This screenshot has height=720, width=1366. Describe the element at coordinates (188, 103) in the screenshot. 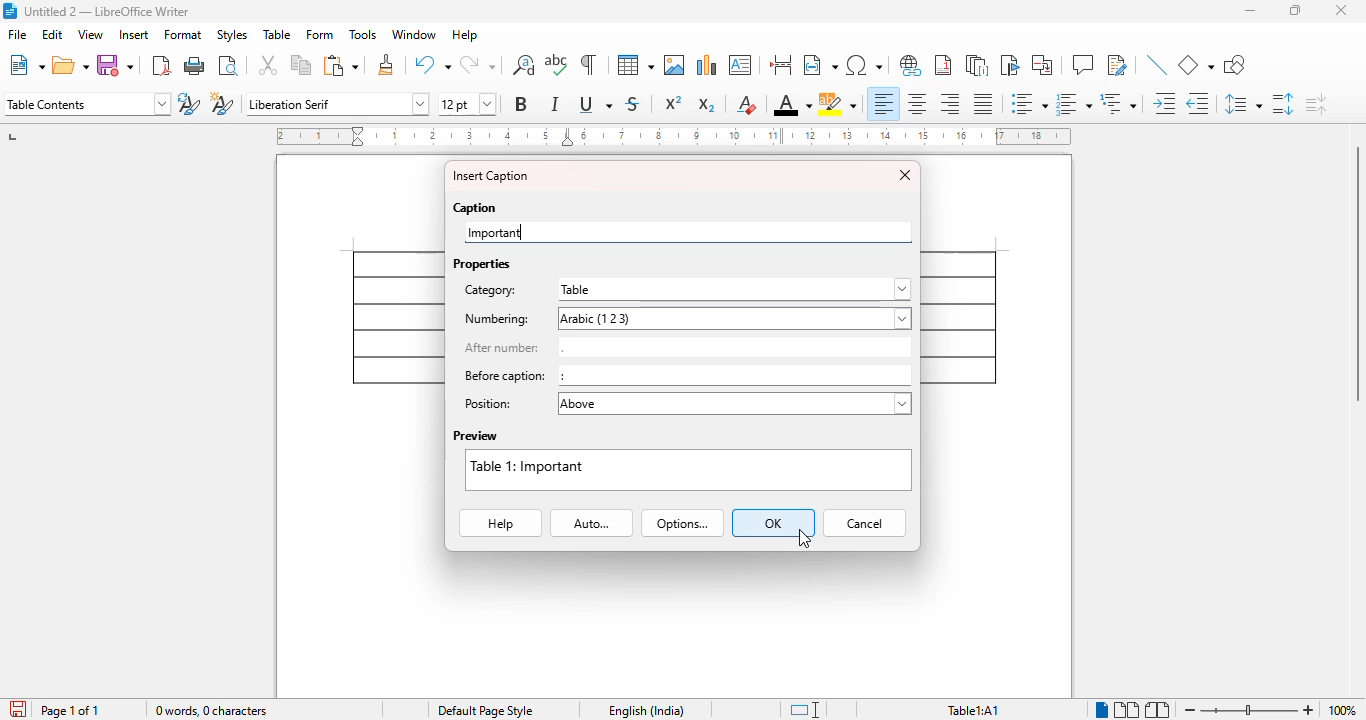

I see `update selected style` at that location.